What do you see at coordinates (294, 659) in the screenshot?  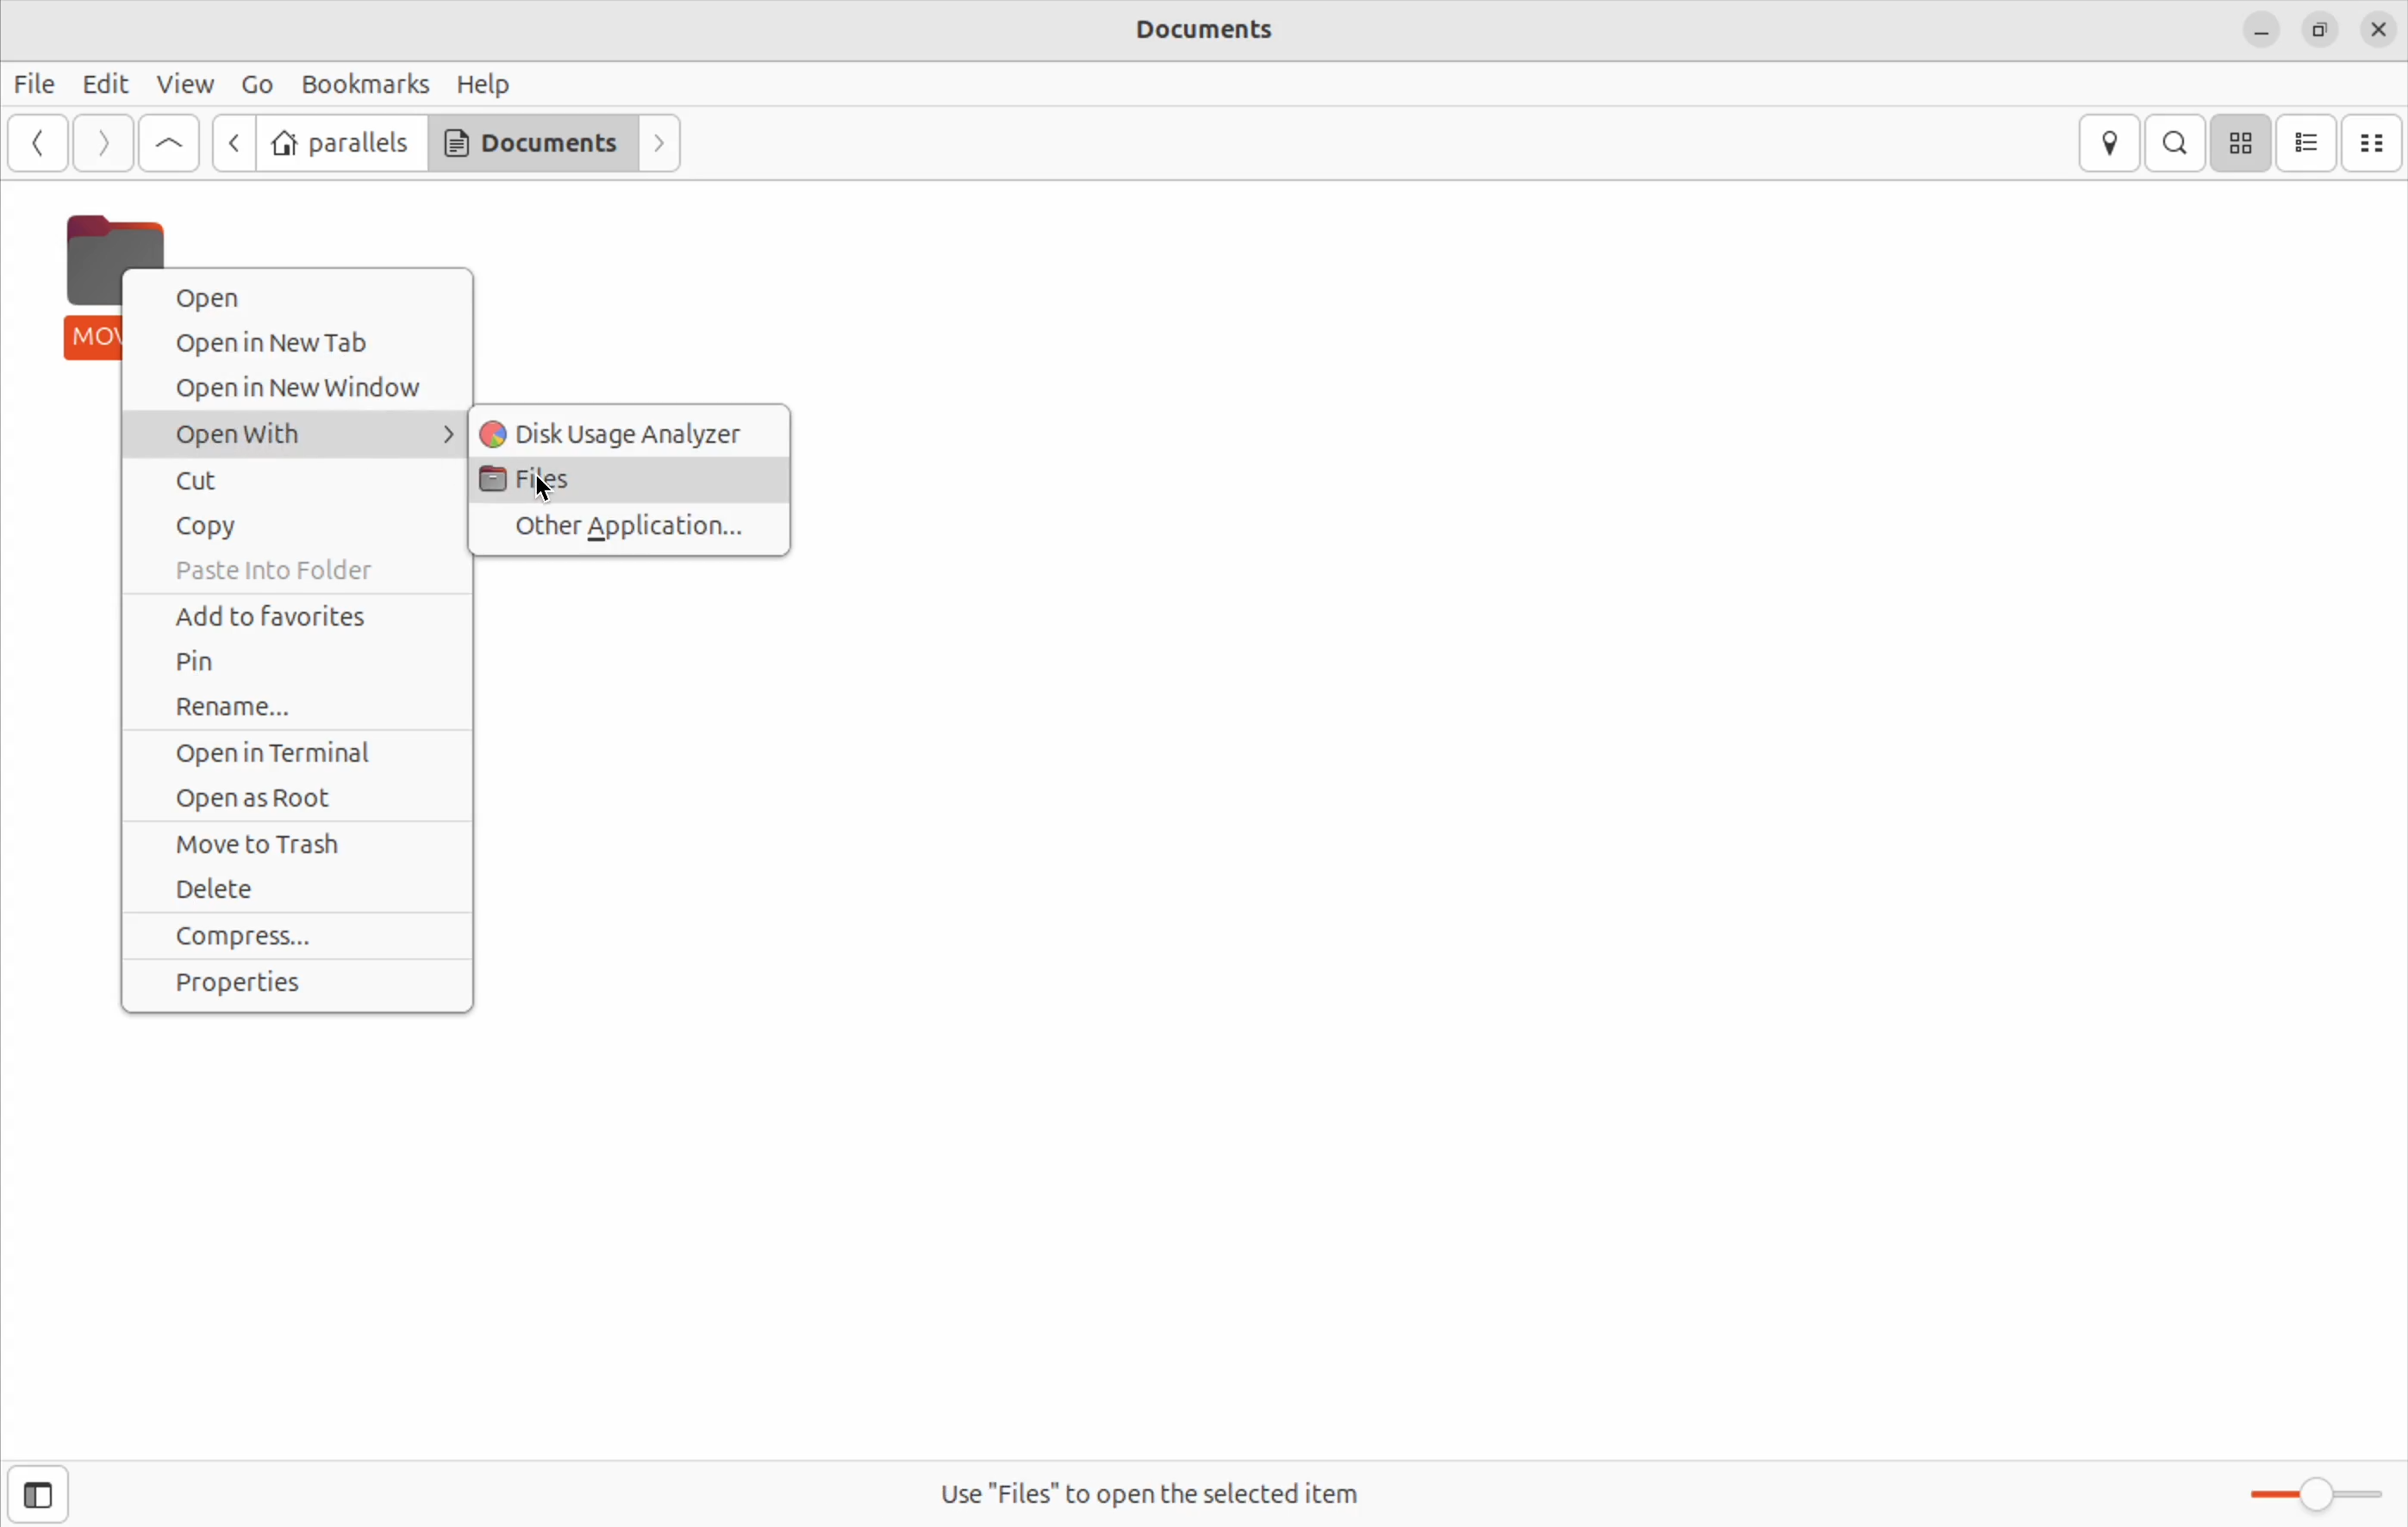 I see `Pin` at bounding box center [294, 659].